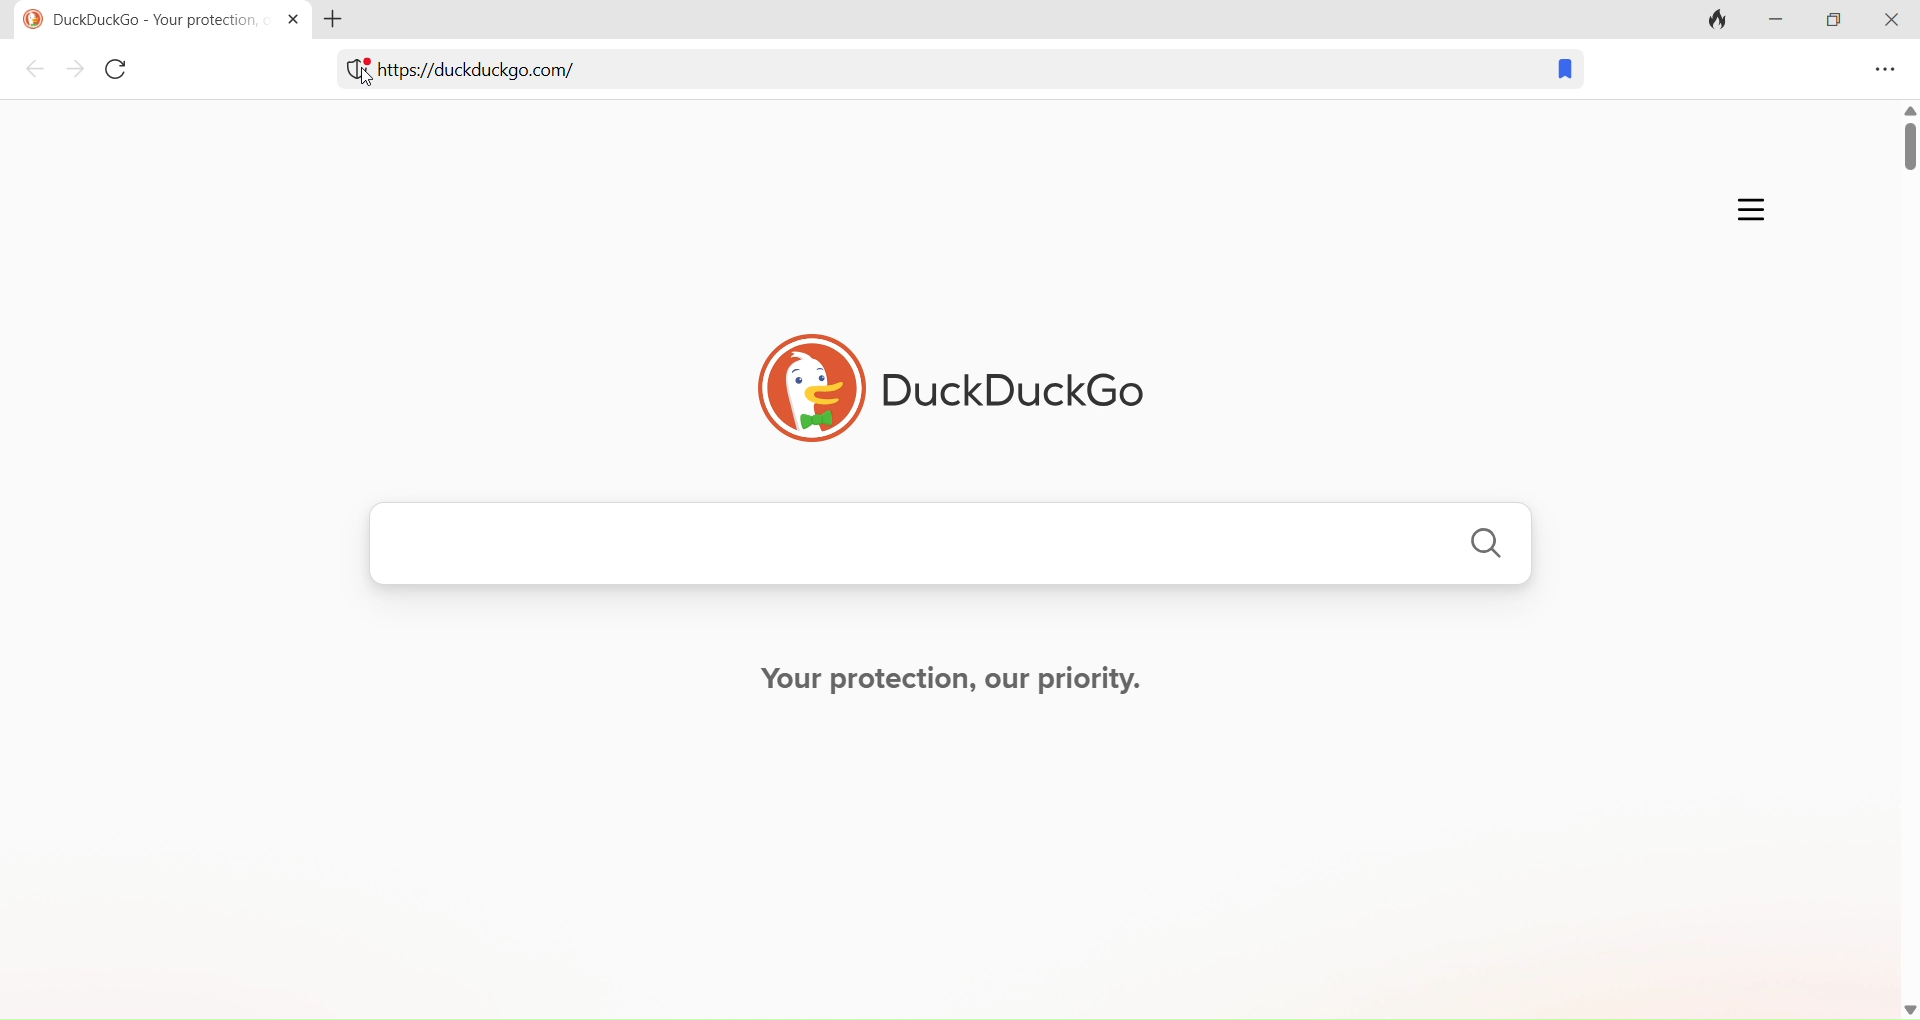 This screenshot has height=1020, width=1920. Describe the element at coordinates (946, 379) in the screenshot. I see `DuckDuckGo ` at that location.